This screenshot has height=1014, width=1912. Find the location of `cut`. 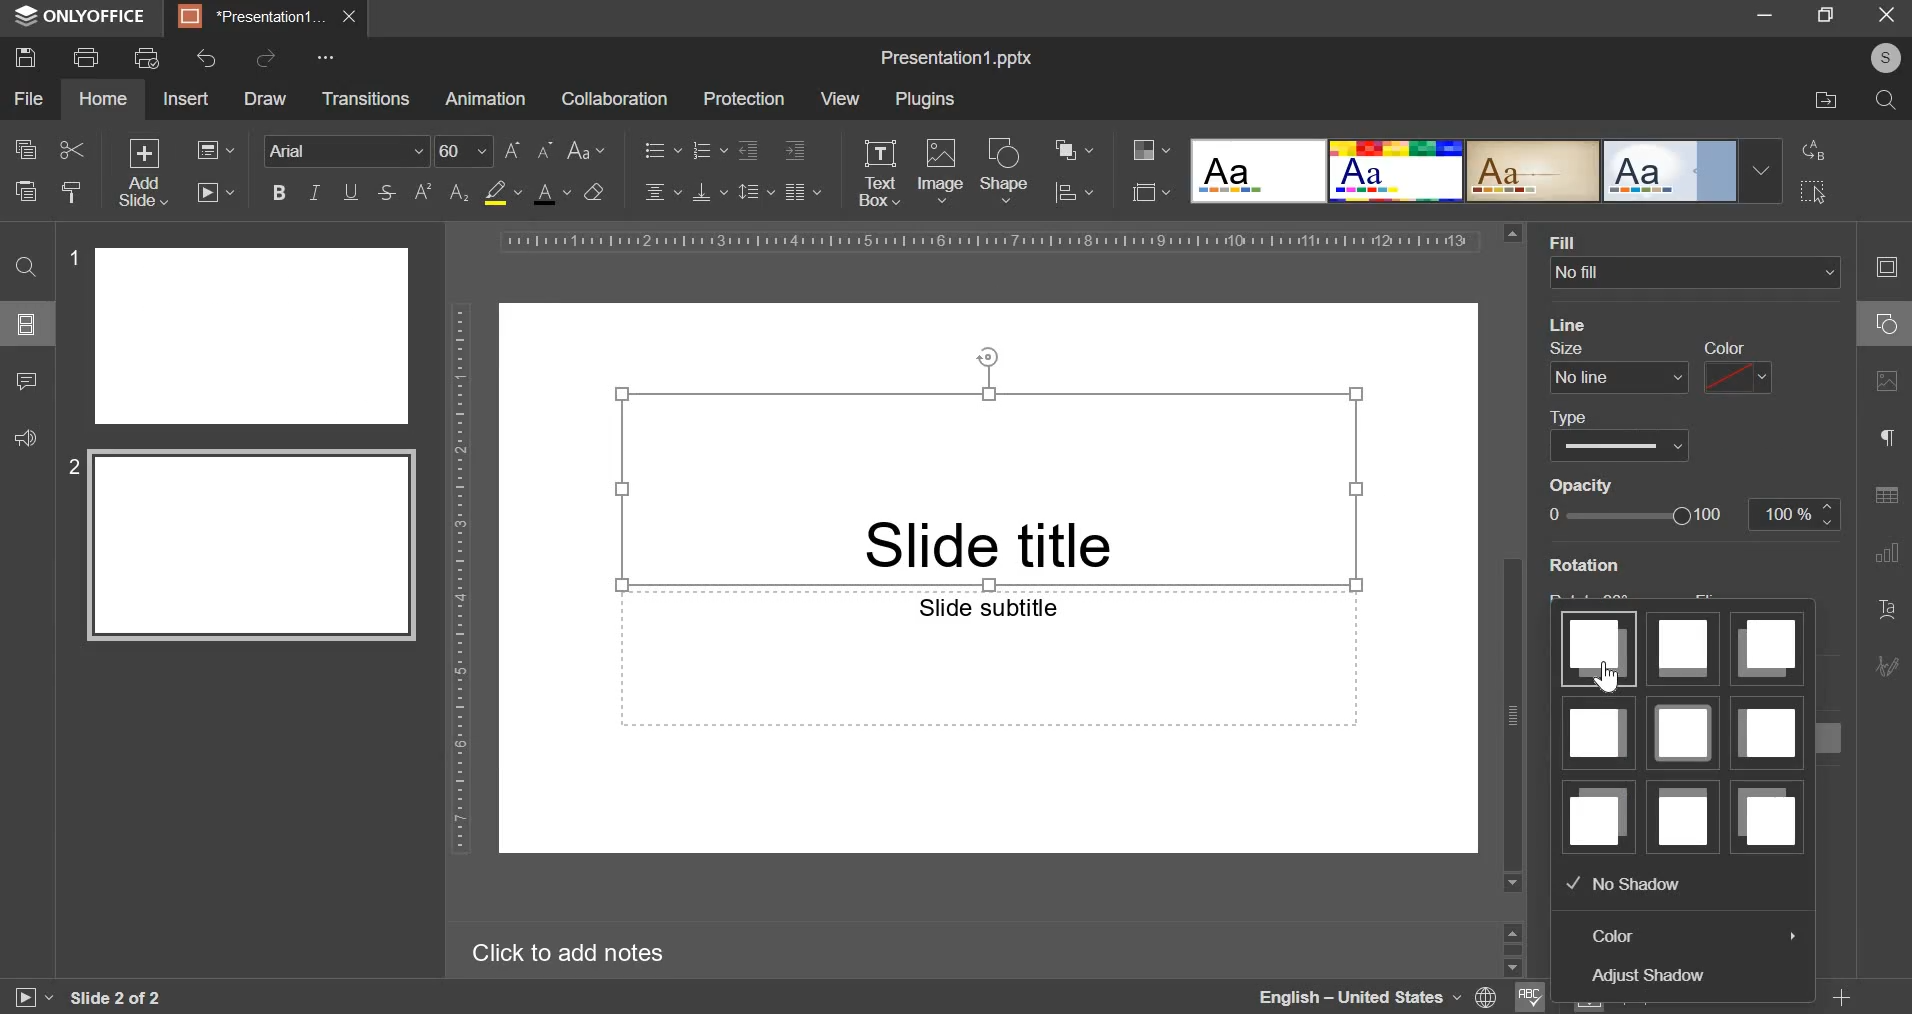

cut is located at coordinates (73, 150).